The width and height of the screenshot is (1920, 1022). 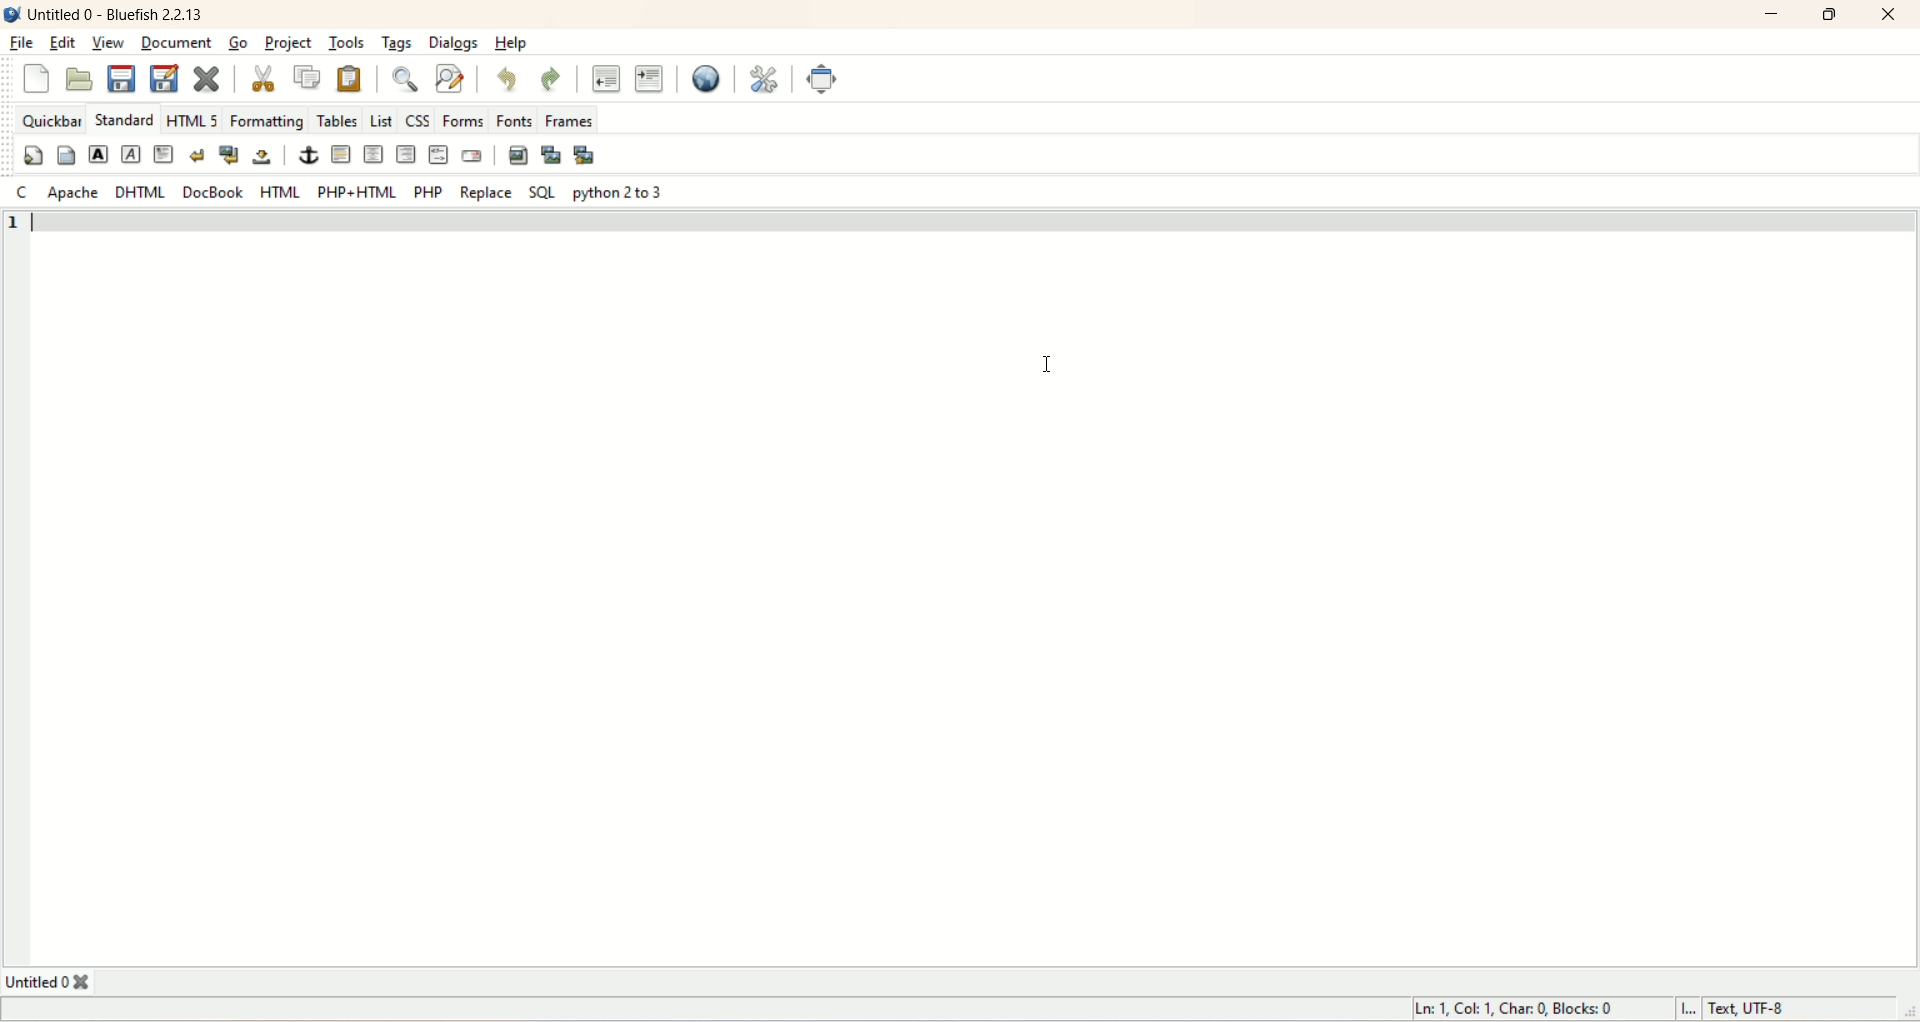 I want to click on strong, so click(x=100, y=156).